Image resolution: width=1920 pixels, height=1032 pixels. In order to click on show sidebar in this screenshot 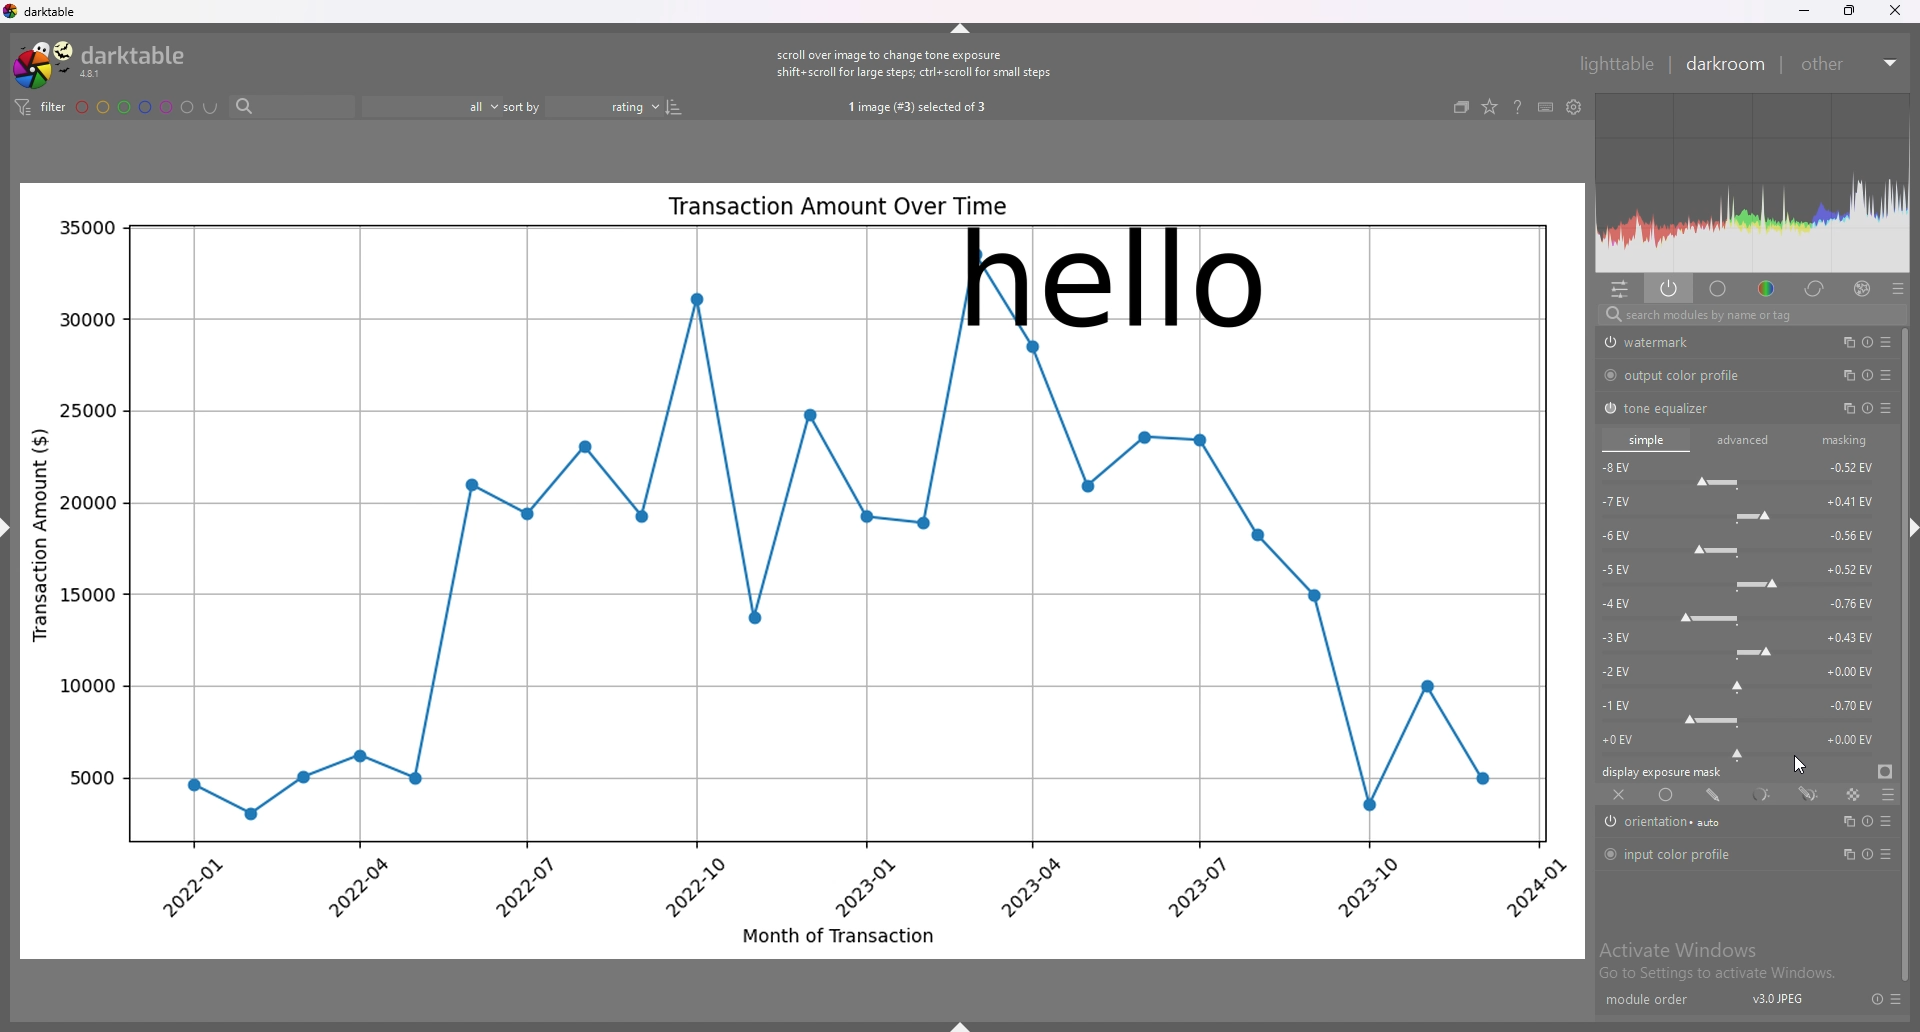, I will do `click(963, 1025)`.